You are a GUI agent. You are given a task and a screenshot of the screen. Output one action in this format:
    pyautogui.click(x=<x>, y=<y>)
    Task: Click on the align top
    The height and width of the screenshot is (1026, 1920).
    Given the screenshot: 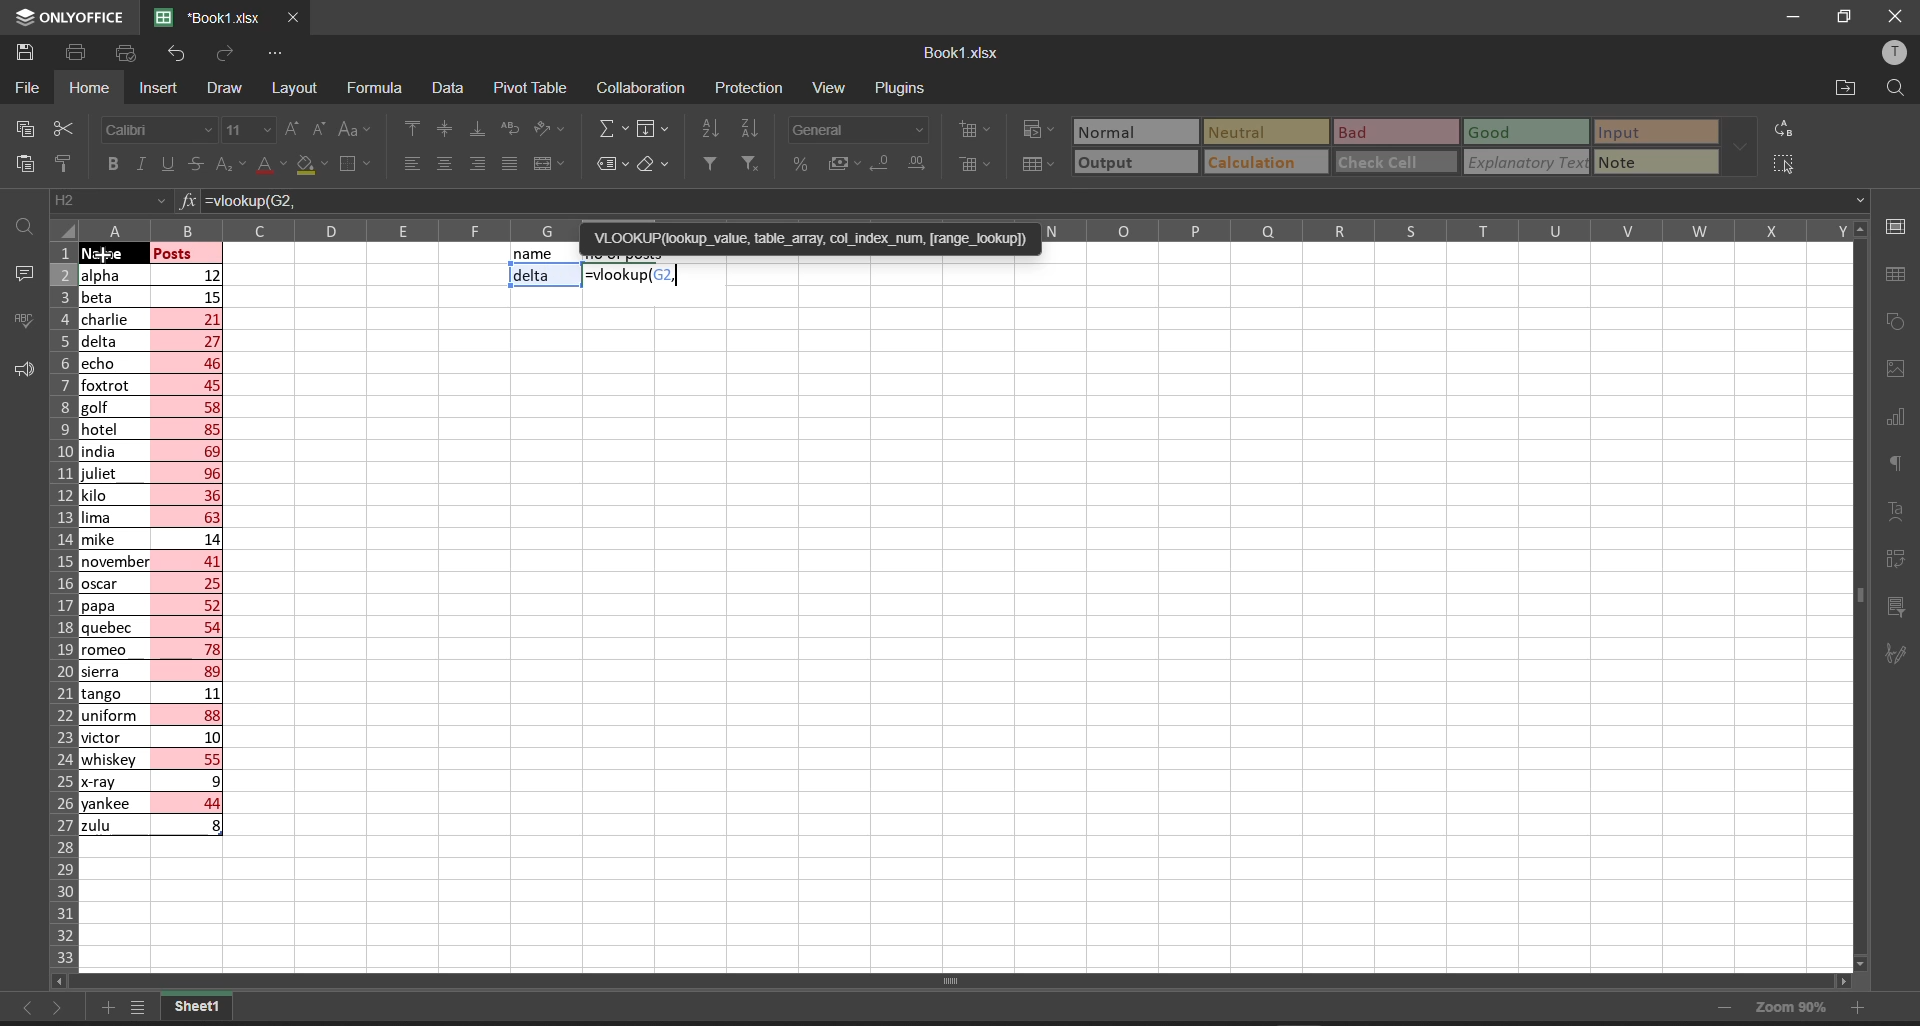 What is the action you would take?
    pyautogui.click(x=408, y=130)
    